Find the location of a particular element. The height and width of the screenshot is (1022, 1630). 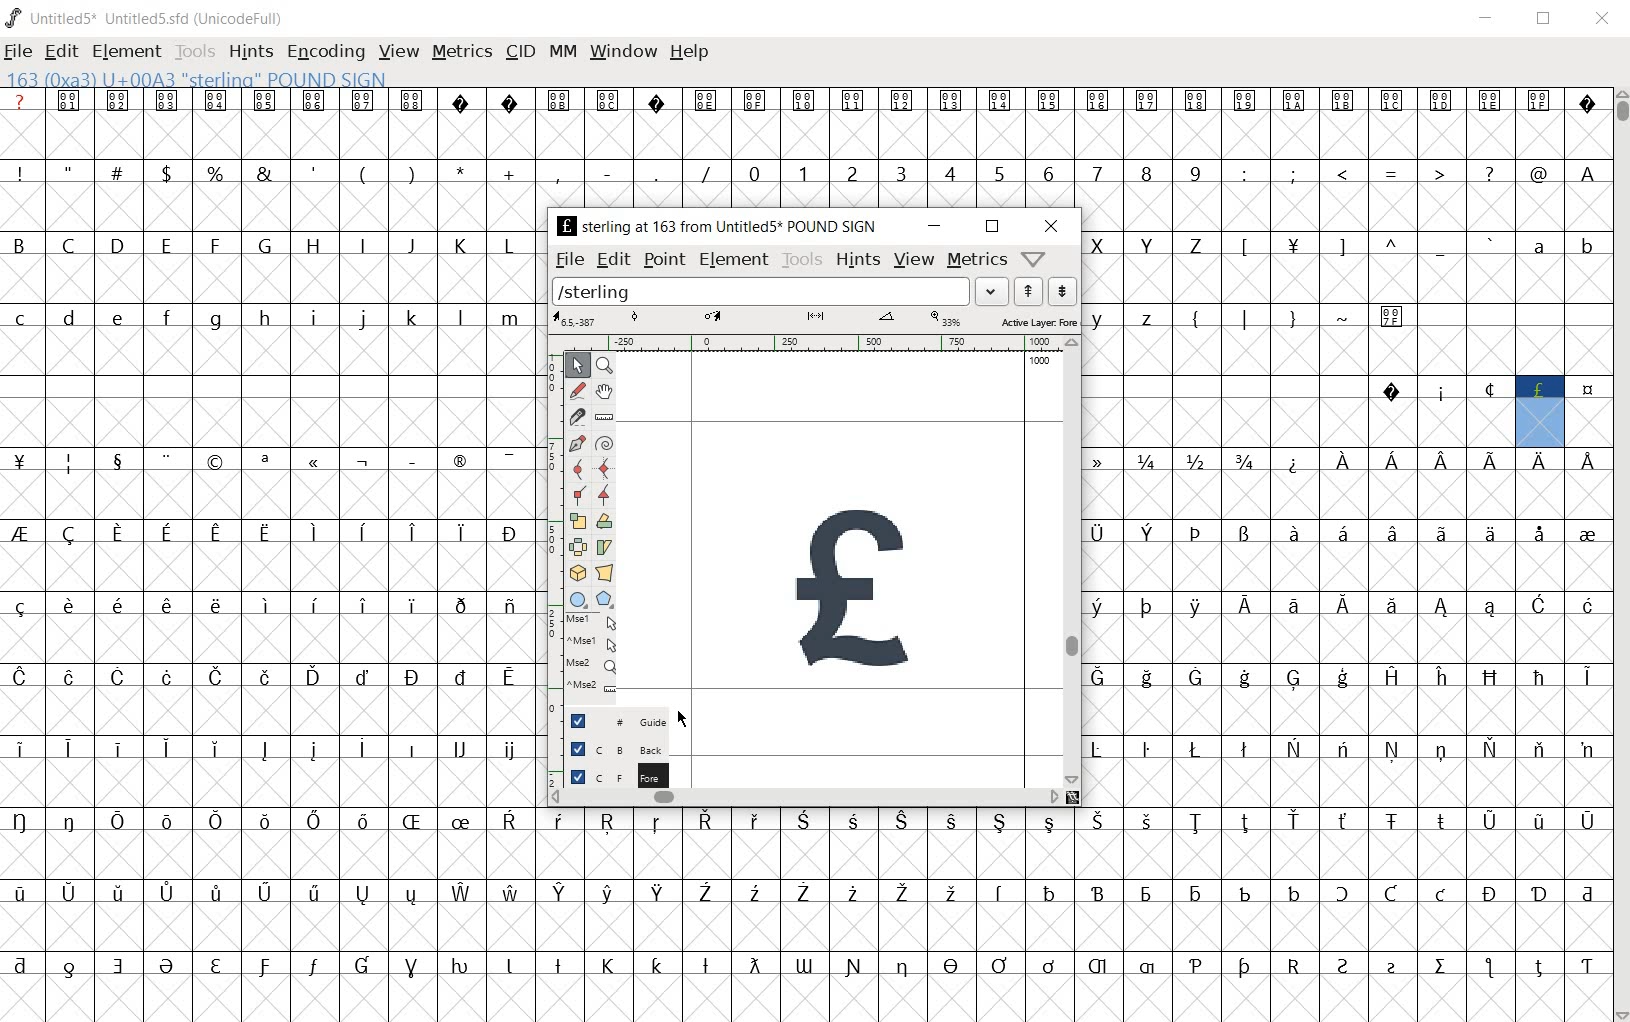

Symbol is located at coordinates (1391, 823).